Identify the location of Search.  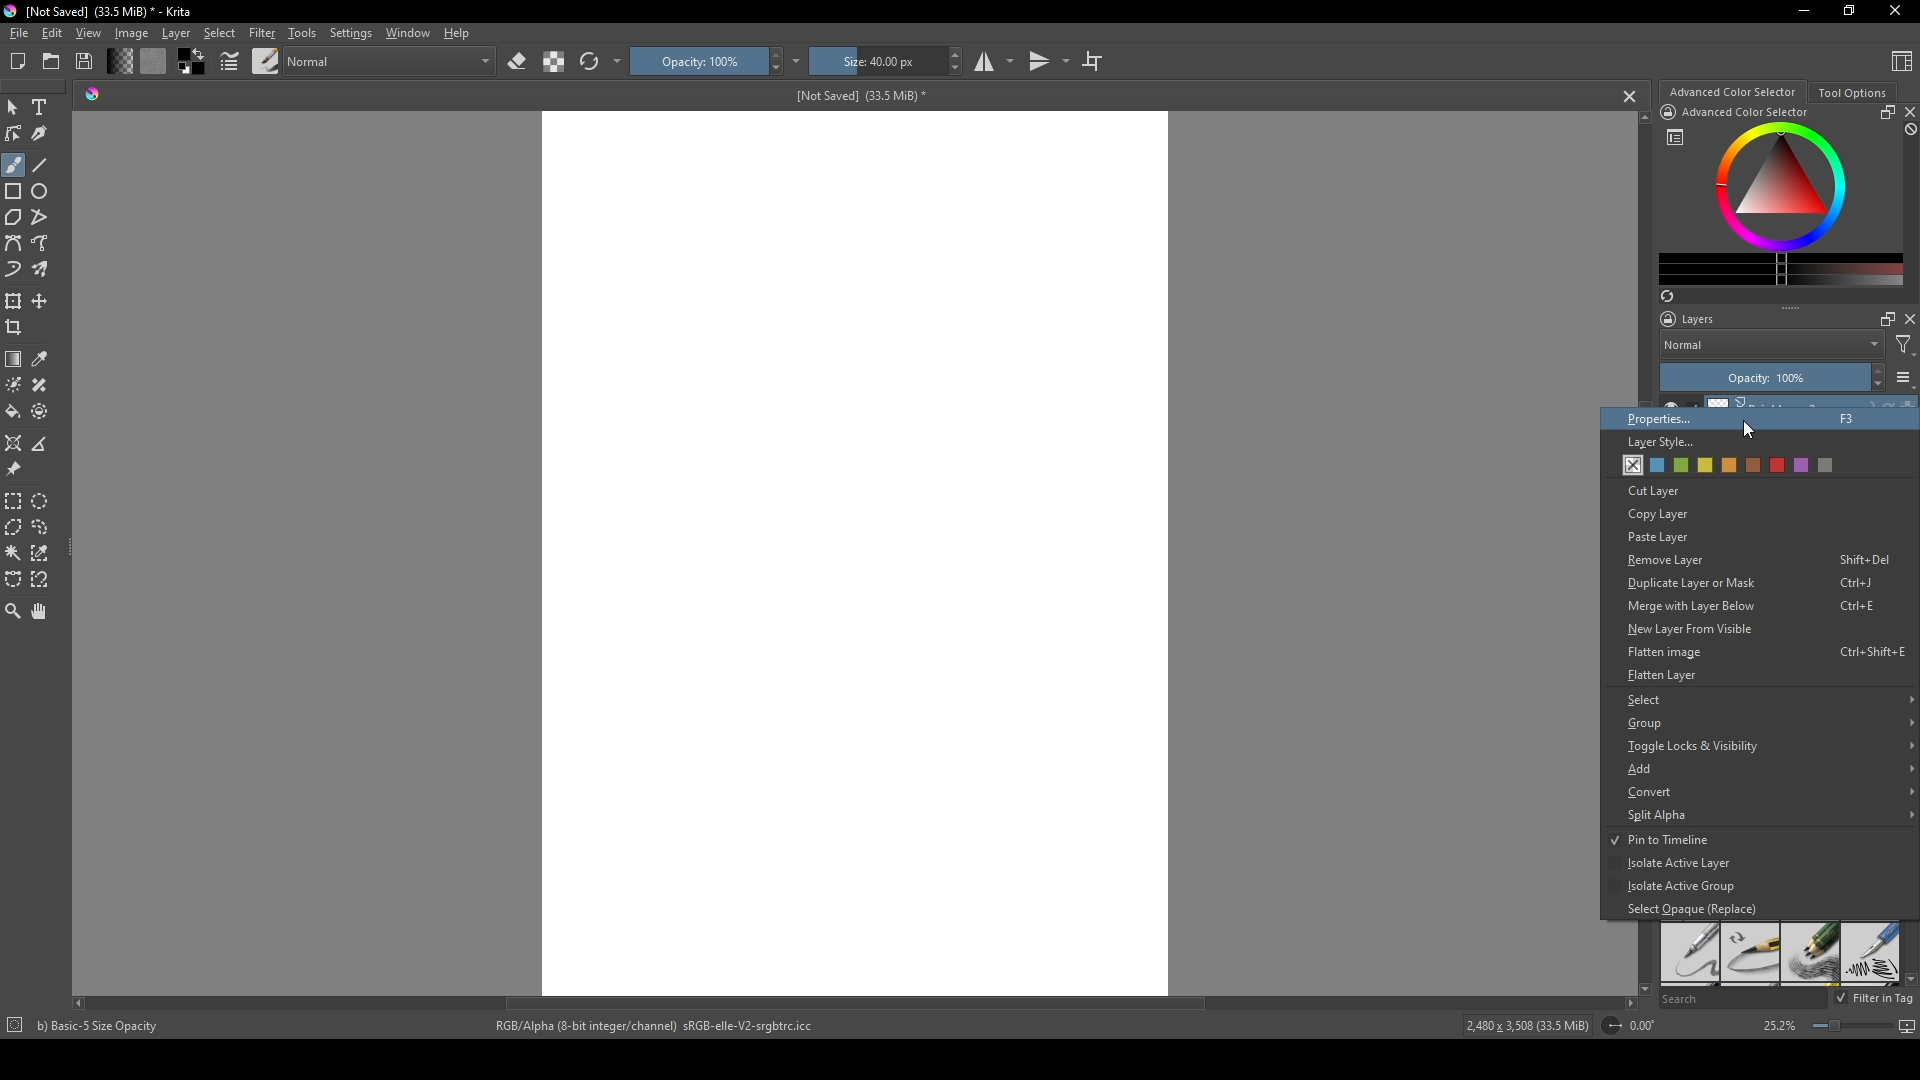
(1742, 999).